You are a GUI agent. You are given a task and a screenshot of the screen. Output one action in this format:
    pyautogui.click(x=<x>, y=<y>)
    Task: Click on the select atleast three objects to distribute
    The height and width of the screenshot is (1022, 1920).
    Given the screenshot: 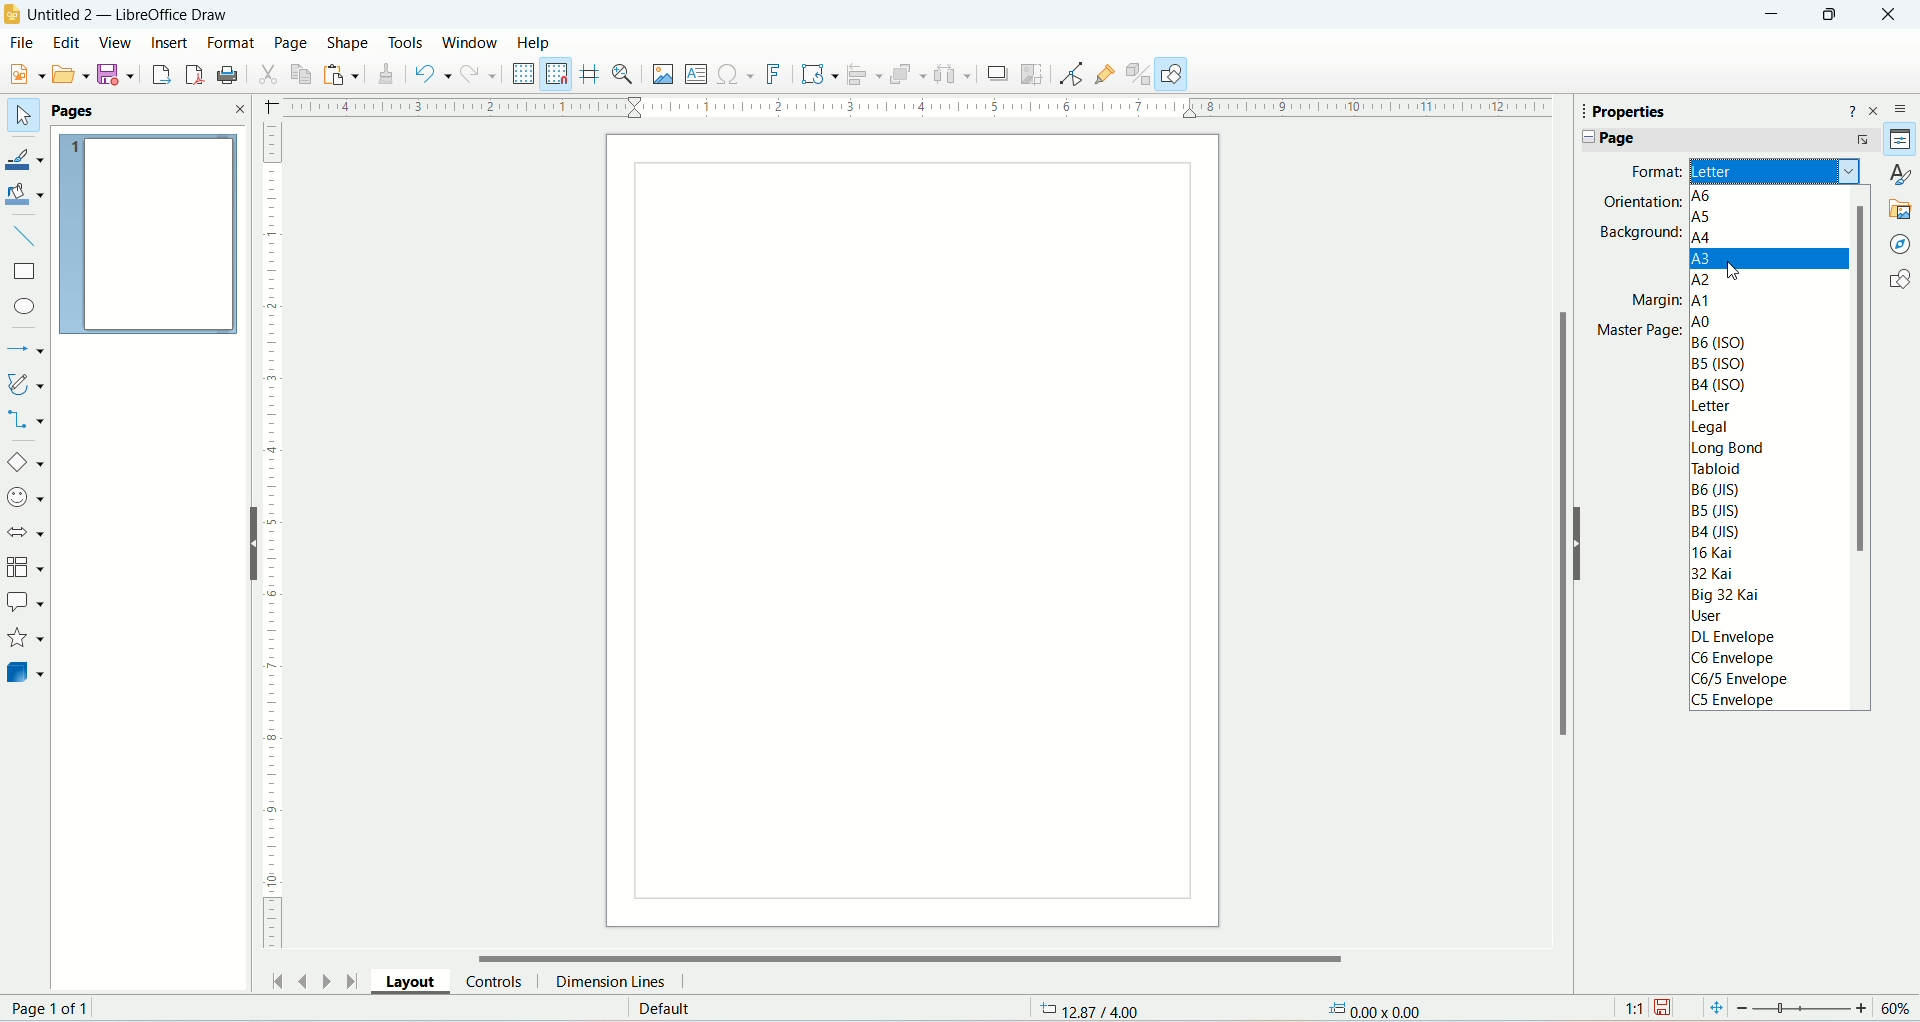 What is the action you would take?
    pyautogui.click(x=953, y=76)
    